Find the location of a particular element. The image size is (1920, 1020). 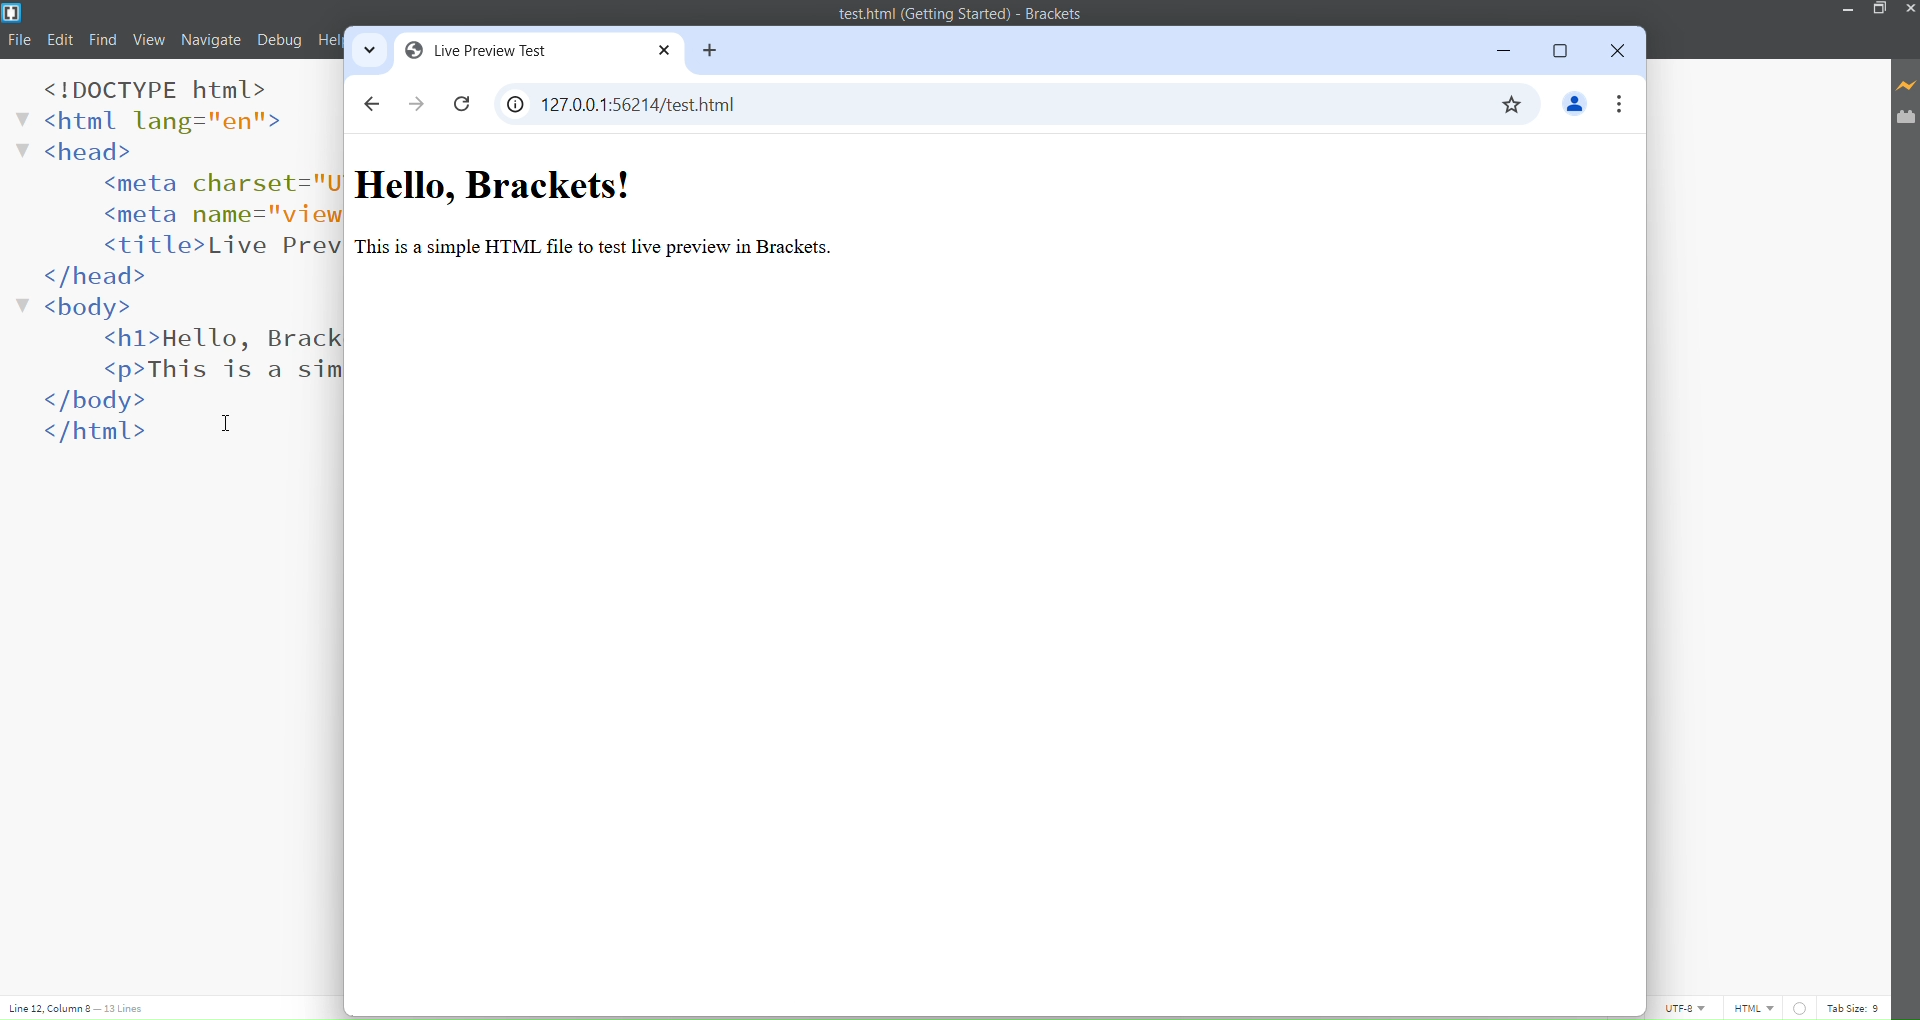

Navigate is located at coordinates (211, 41).